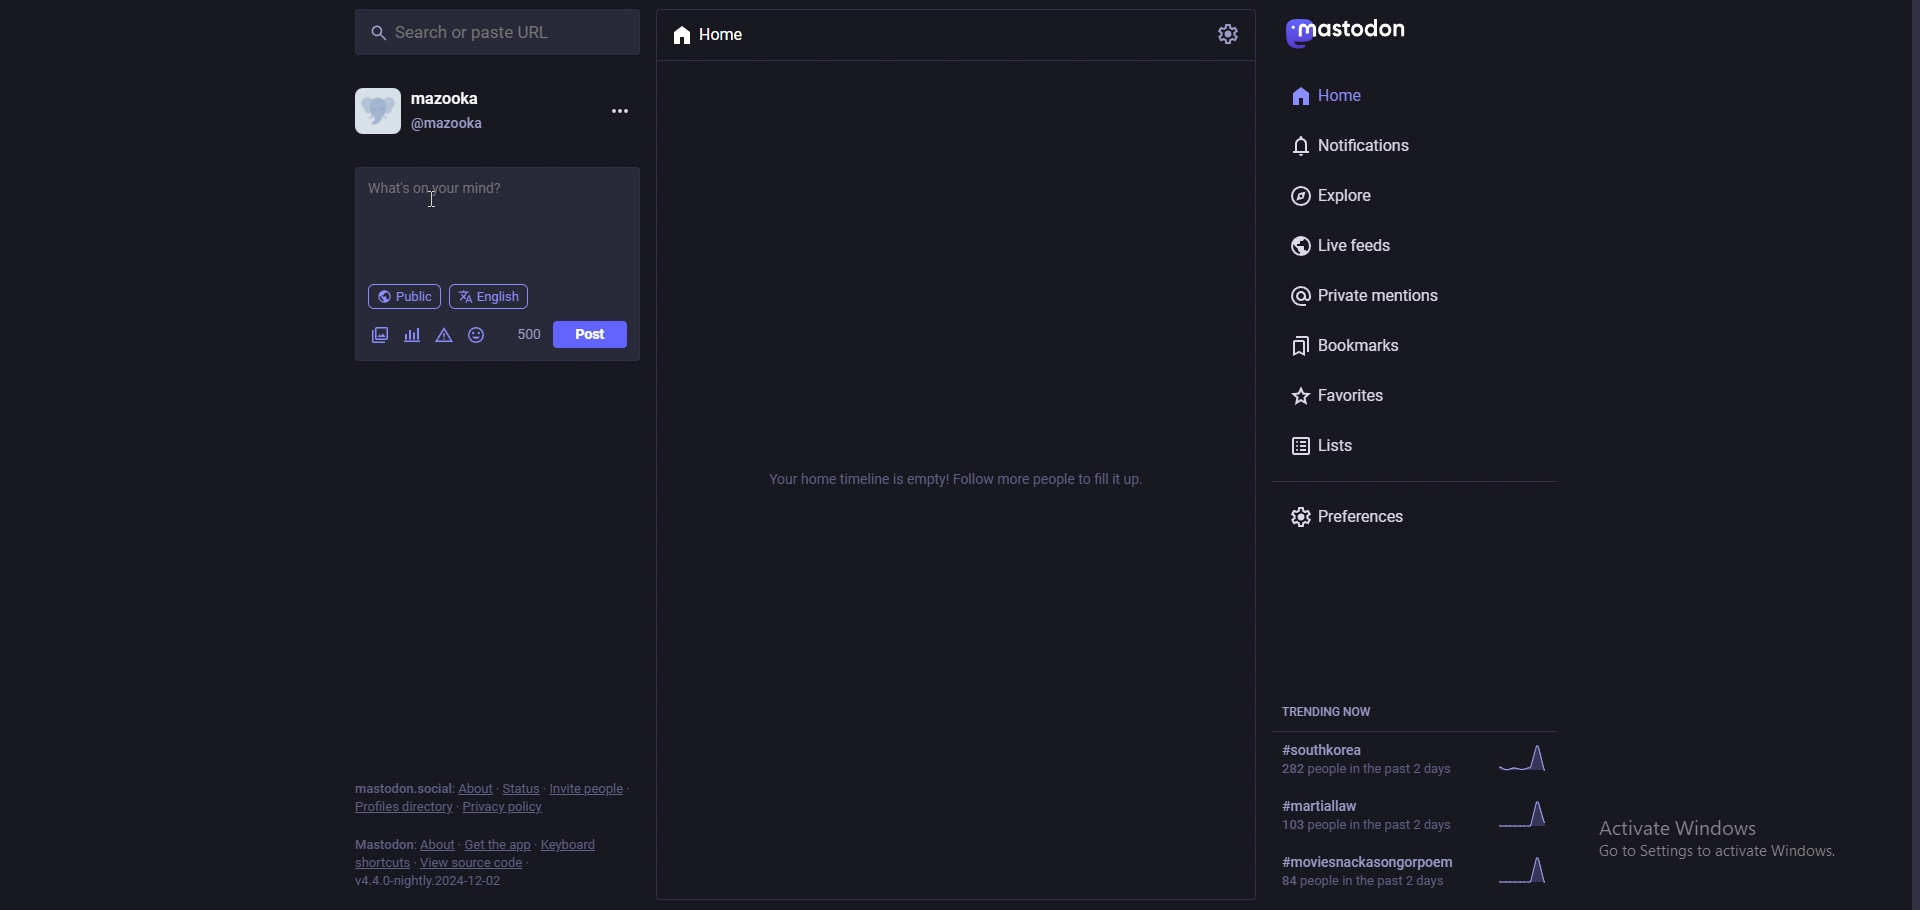 This screenshot has width=1920, height=910. Describe the element at coordinates (492, 99) in the screenshot. I see `mazooka` at that location.